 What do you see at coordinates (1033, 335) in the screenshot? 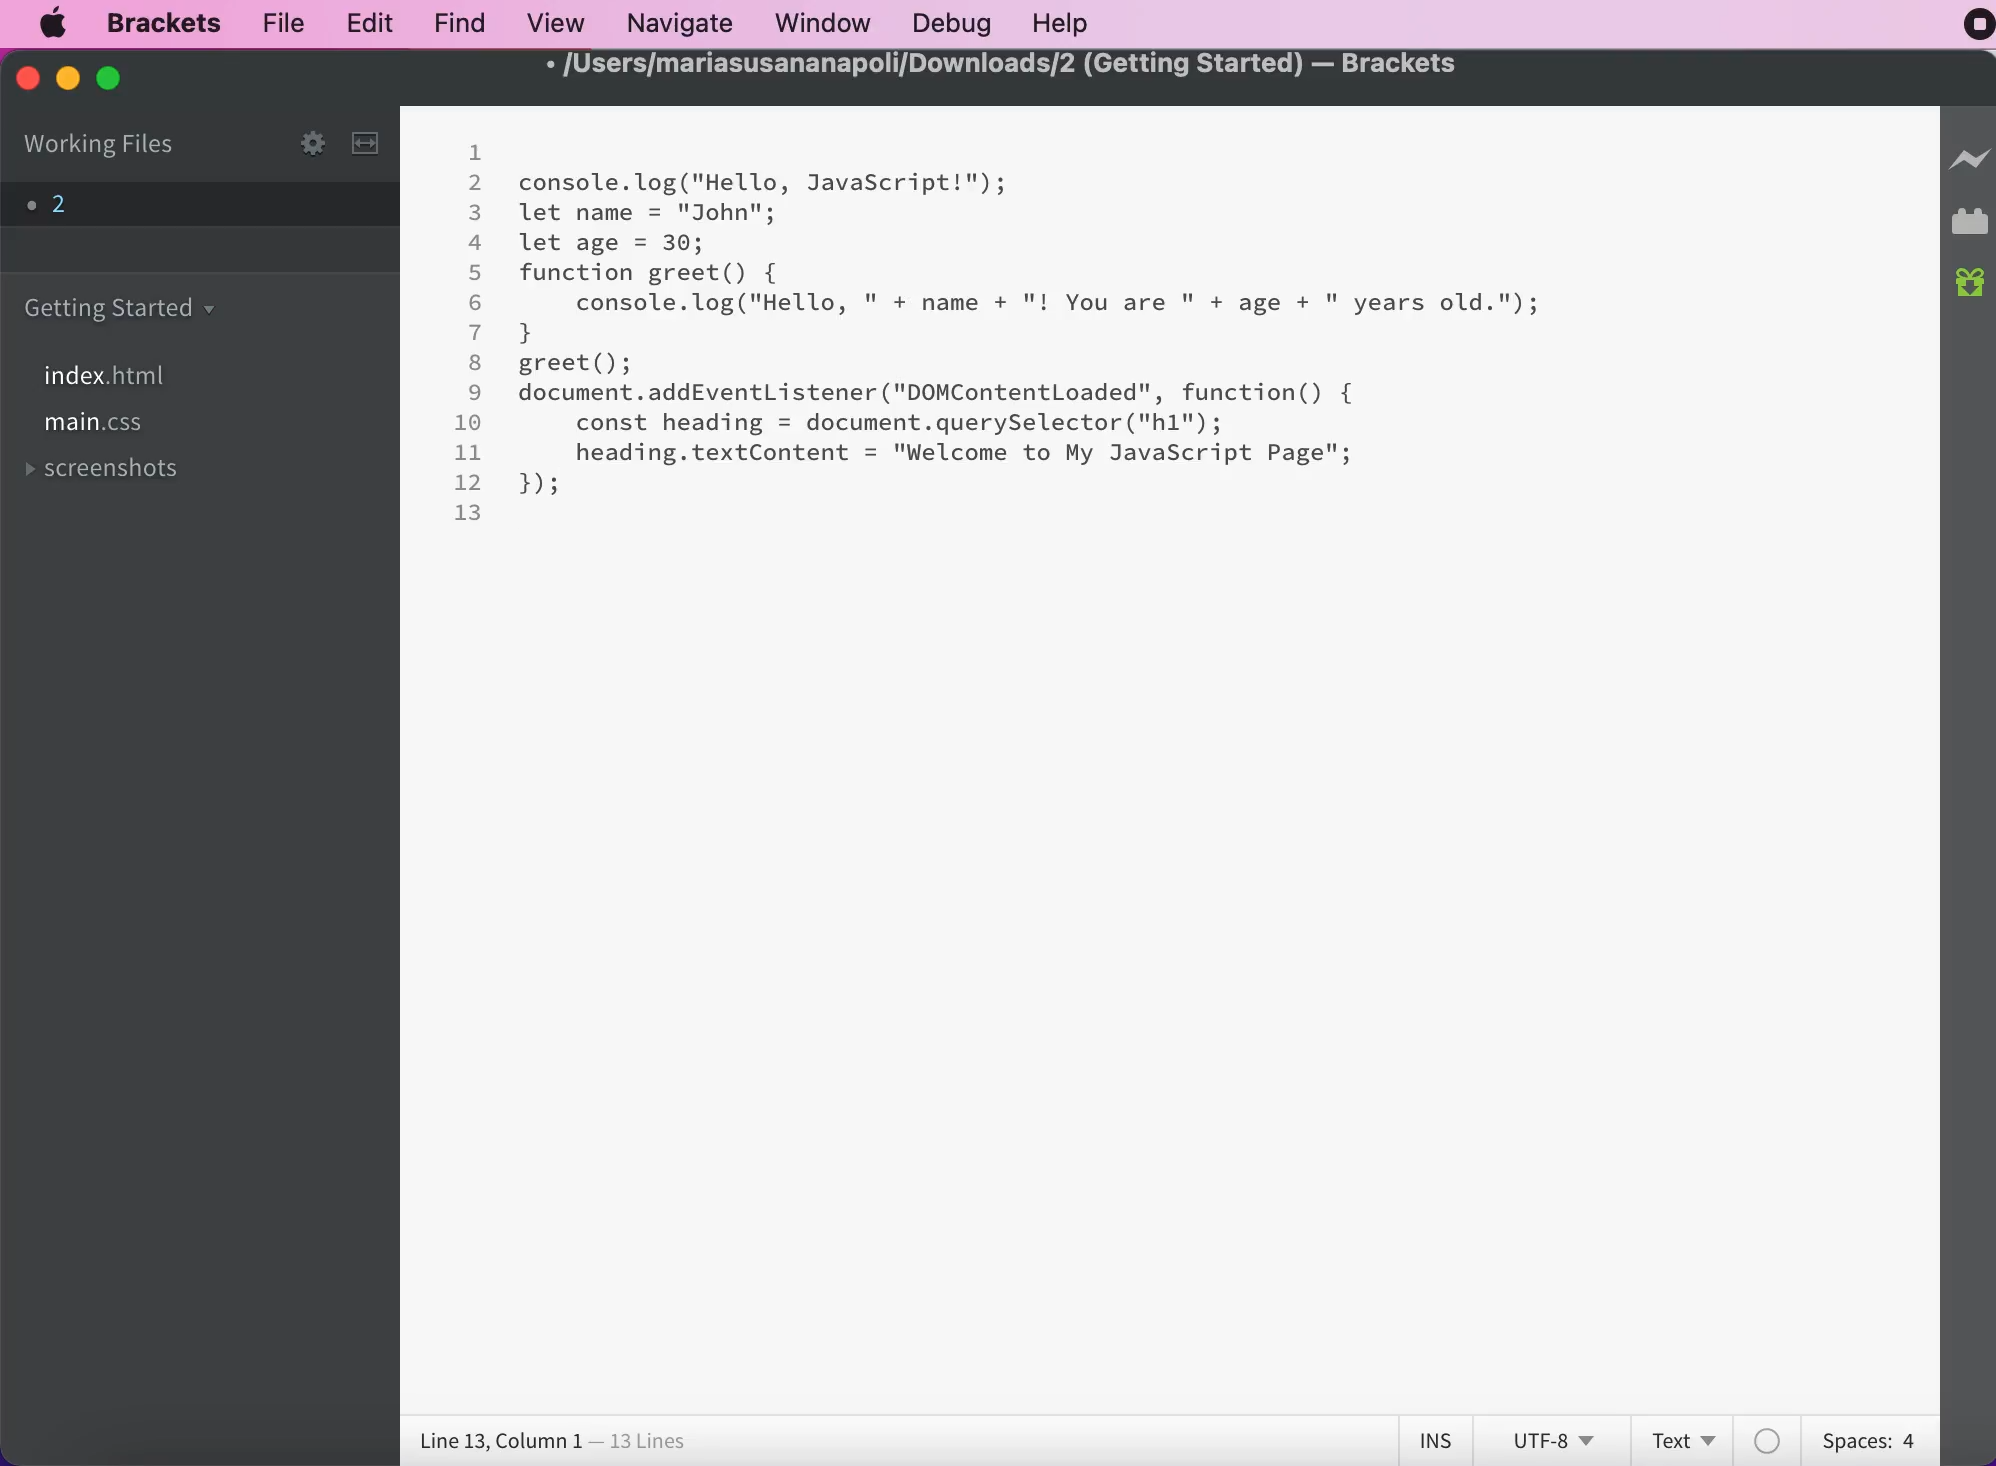
I see `console. log("Hello, JavaScript!");let name = "John";let age = 30;function greet() {console.log("Hello, " + name + "! You are " + age + " years old.");}greet();document.addEventListener ("DOMContentLoaded", function() {const heading = document.querySelector("h1");heading.textContent = "Welcome to My JavaScript Page"; });` at bounding box center [1033, 335].